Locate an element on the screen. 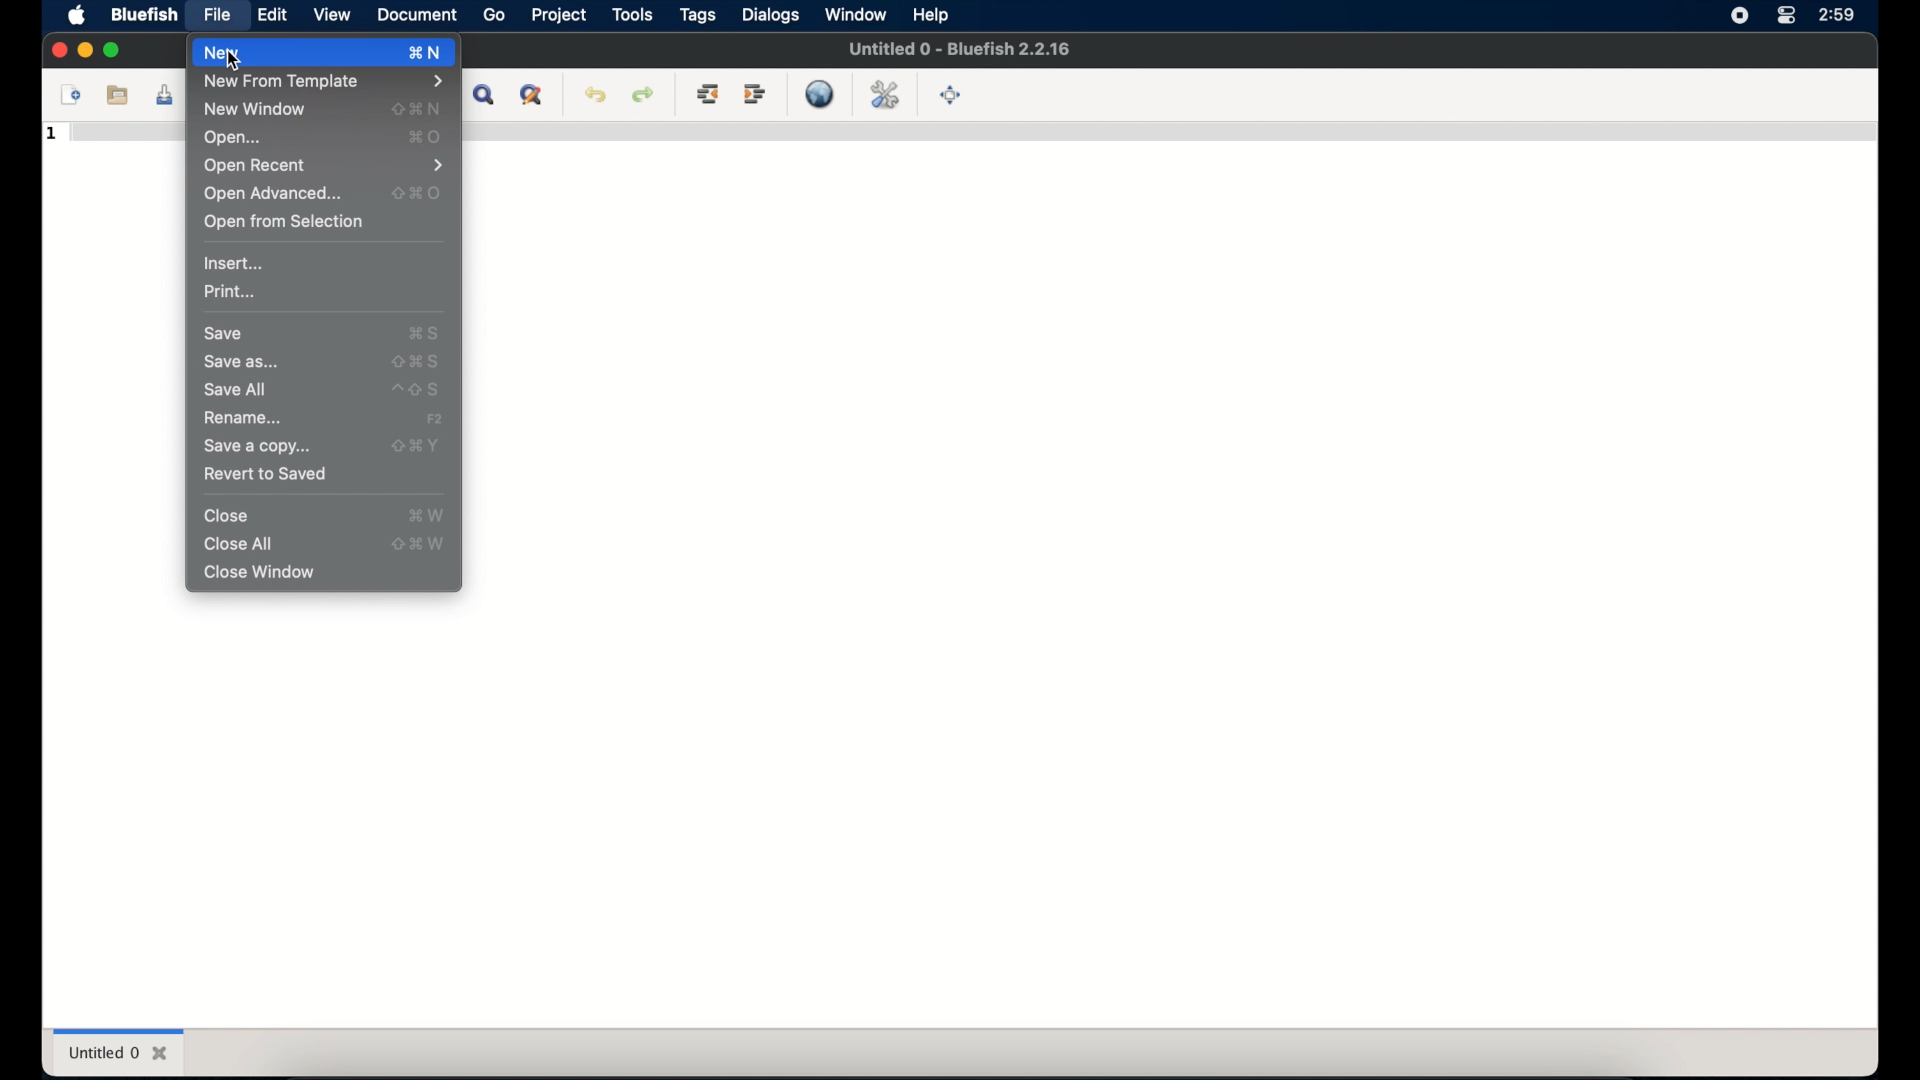  close shortcut is located at coordinates (426, 515).